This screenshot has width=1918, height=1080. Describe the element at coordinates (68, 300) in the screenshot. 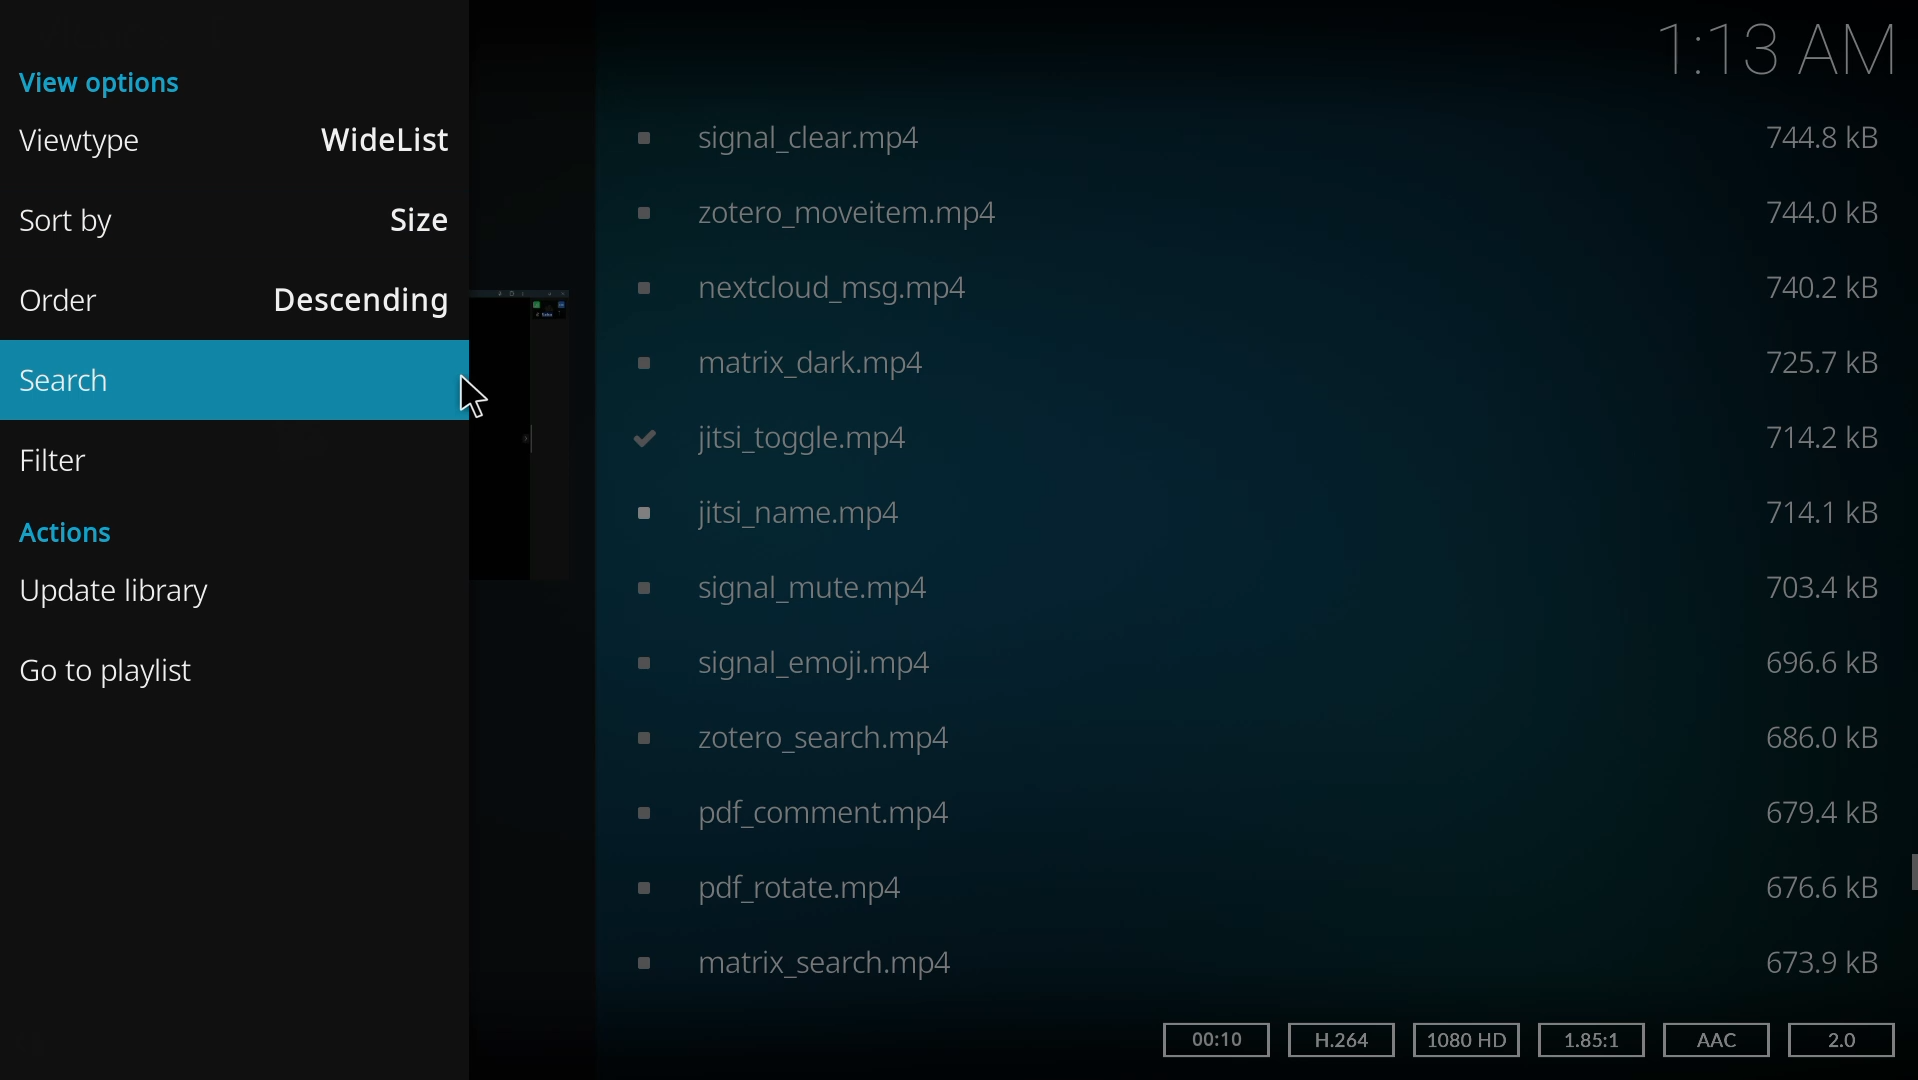

I see `order` at that location.